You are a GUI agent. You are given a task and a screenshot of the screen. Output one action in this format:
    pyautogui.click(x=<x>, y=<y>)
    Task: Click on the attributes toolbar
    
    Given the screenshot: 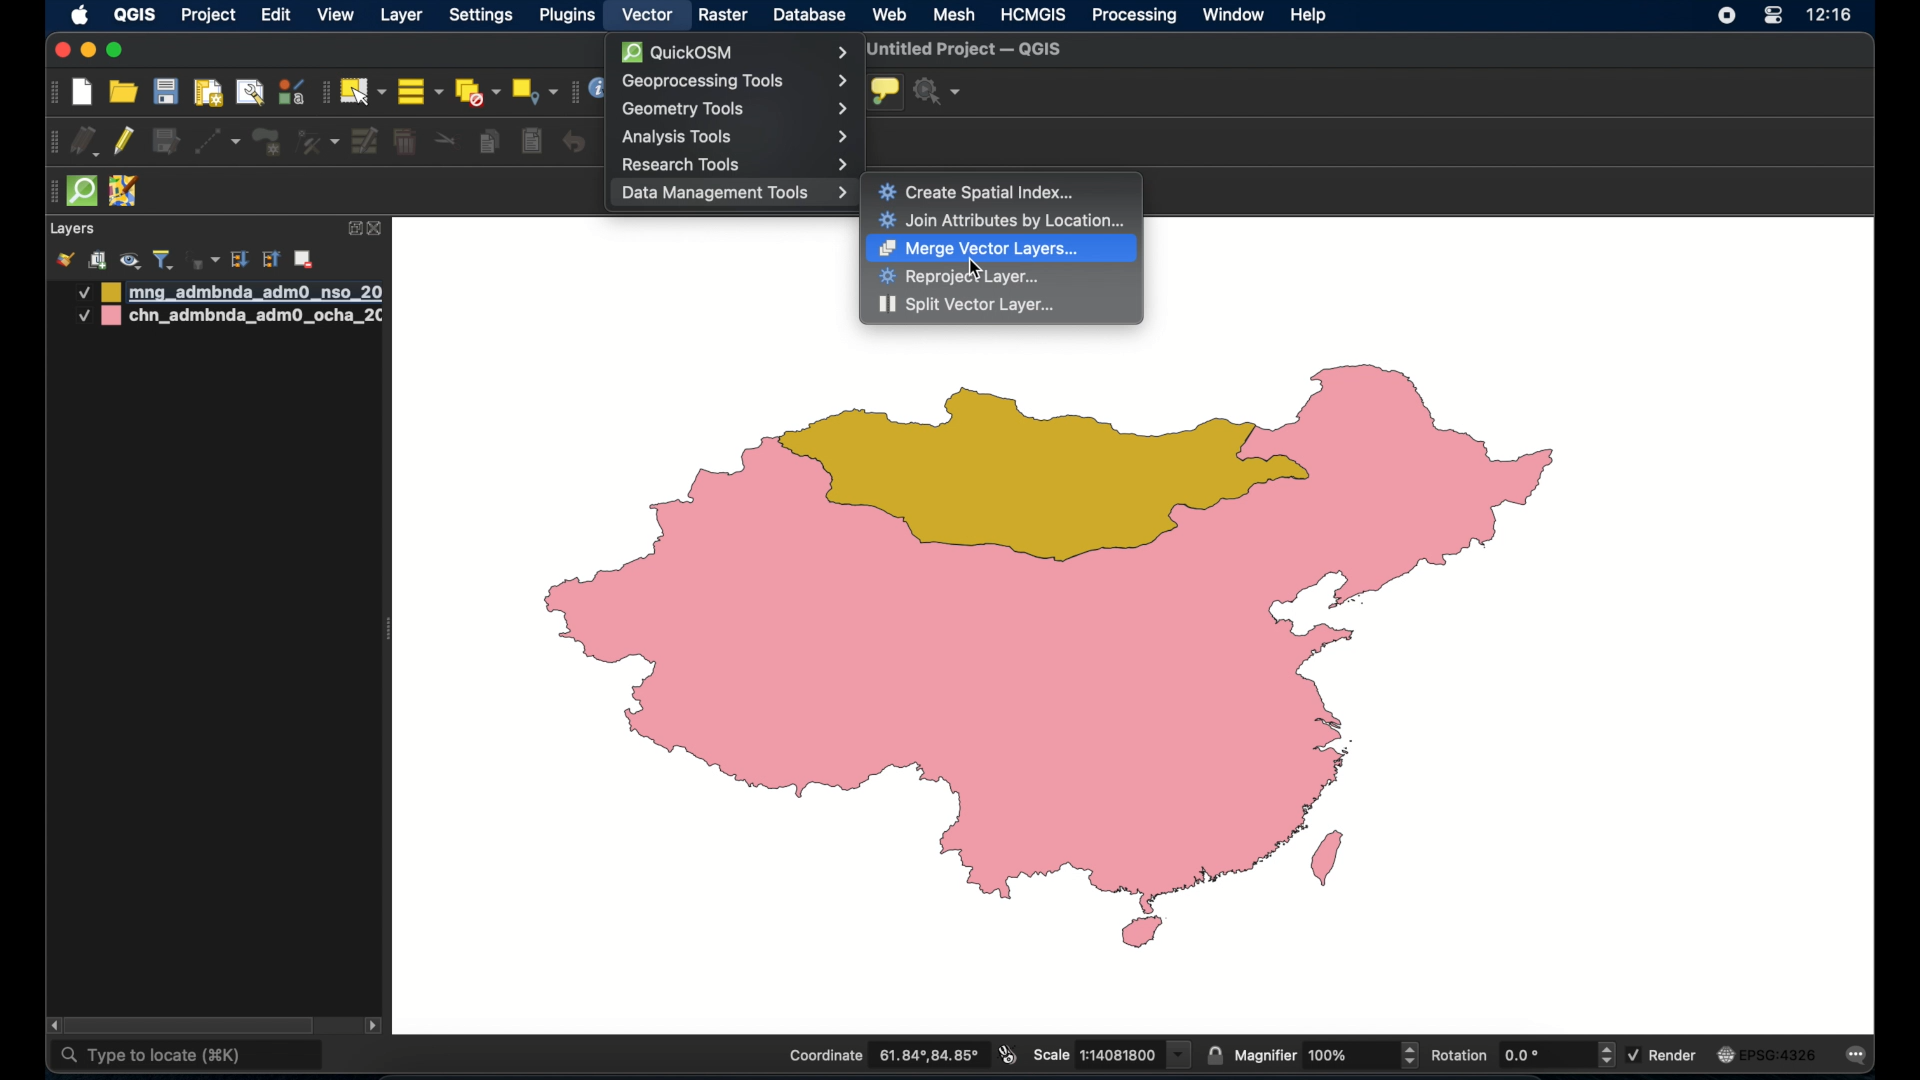 What is the action you would take?
    pyautogui.click(x=571, y=92)
    